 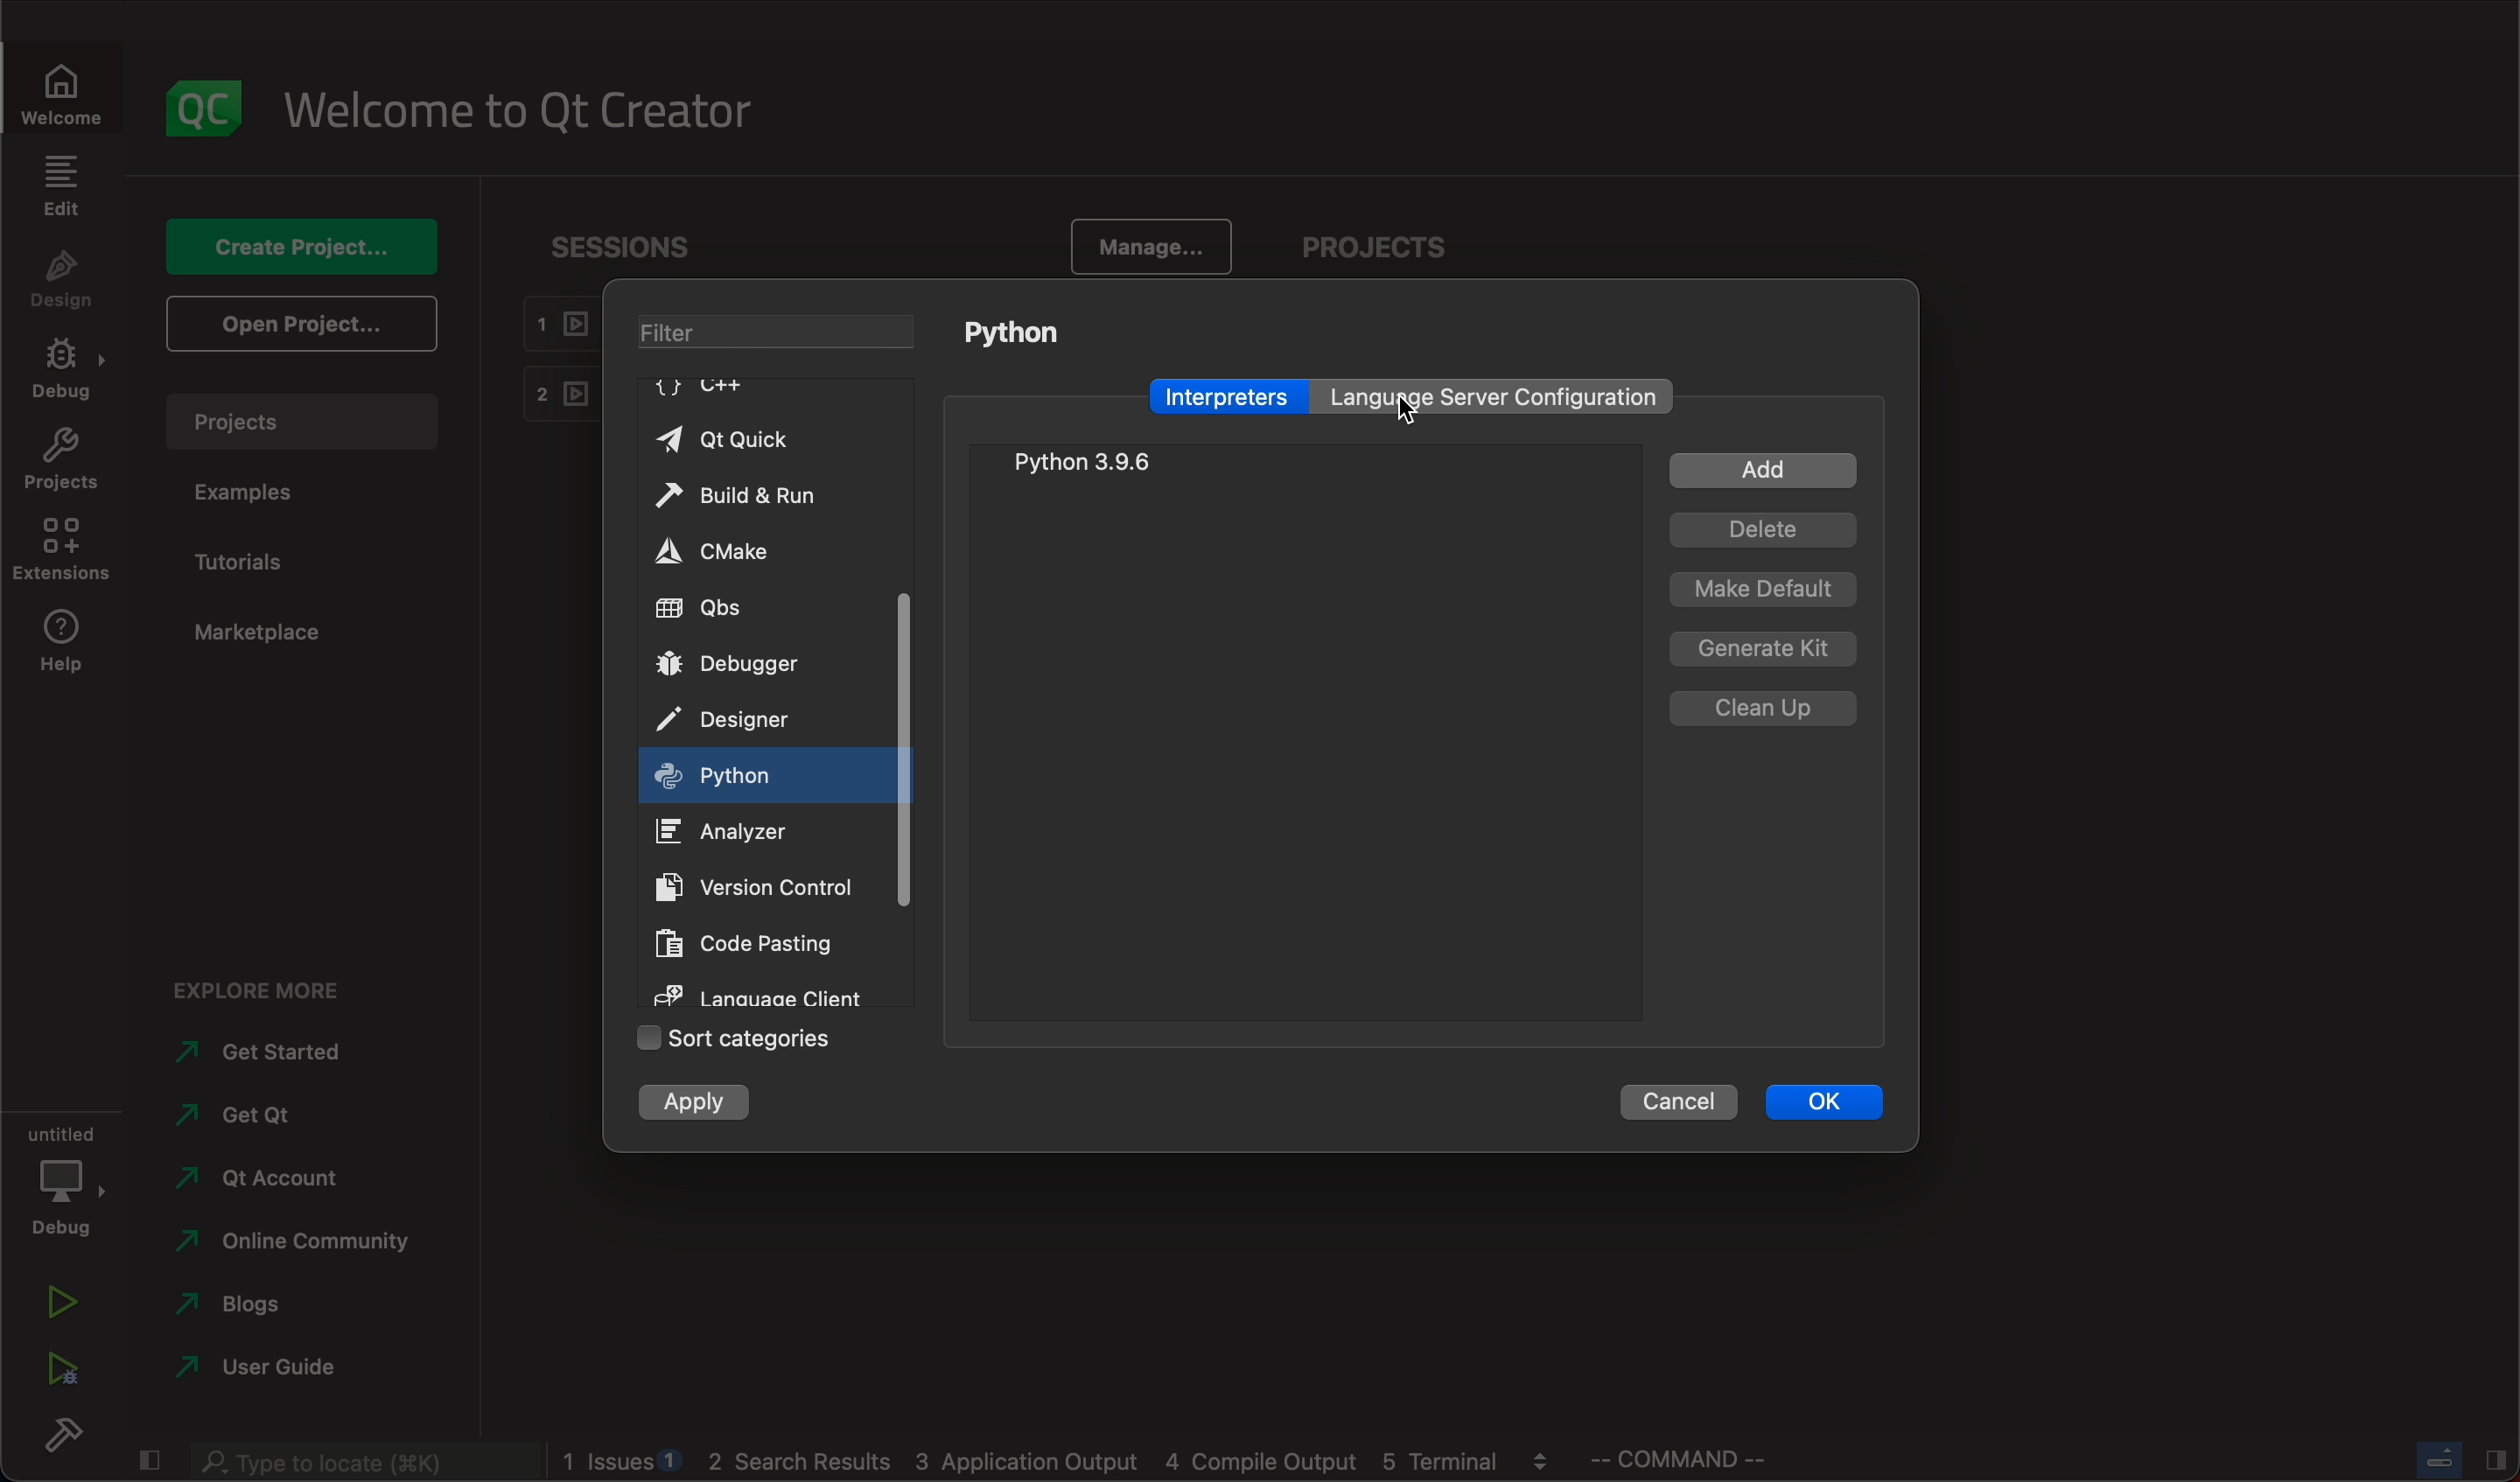 What do you see at coordinates (255, 1112) in the screenshot?
I see `qt` at bounding box center [255, 1112].